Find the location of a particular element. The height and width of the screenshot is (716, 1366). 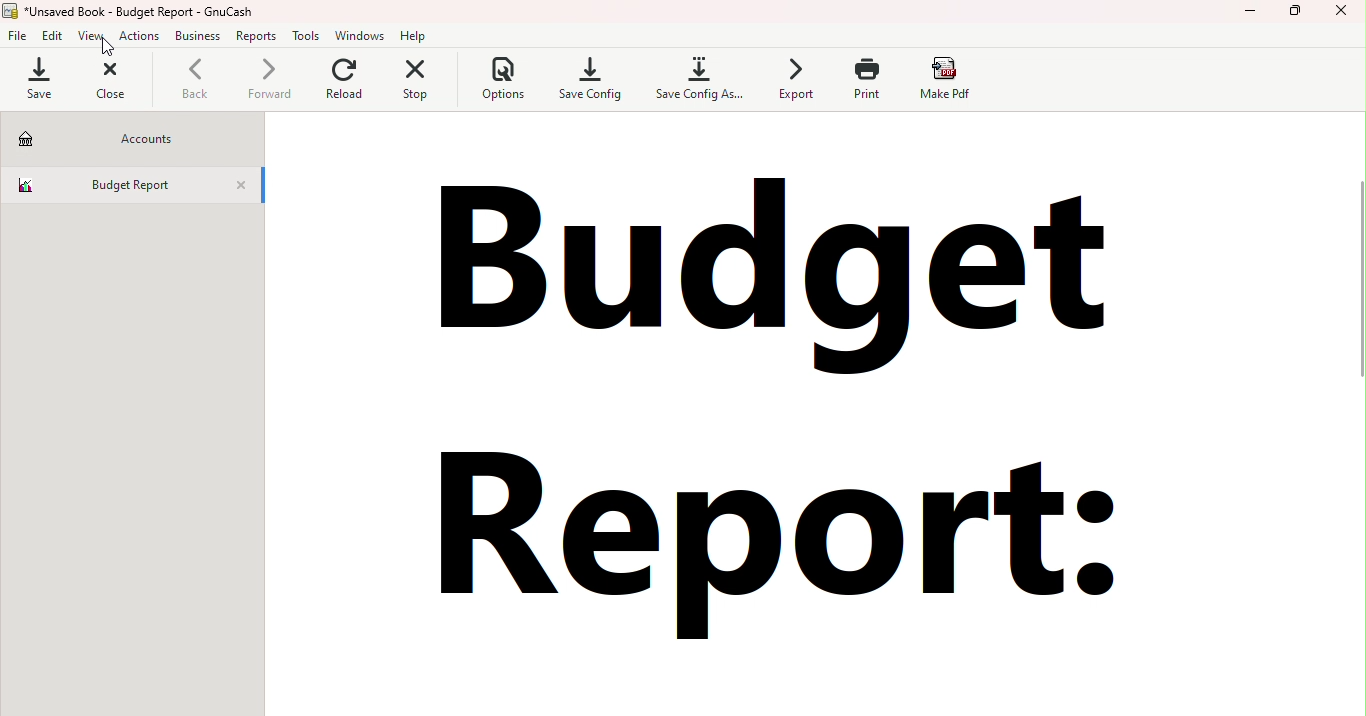

Actions is located at coordinates (138, 36).